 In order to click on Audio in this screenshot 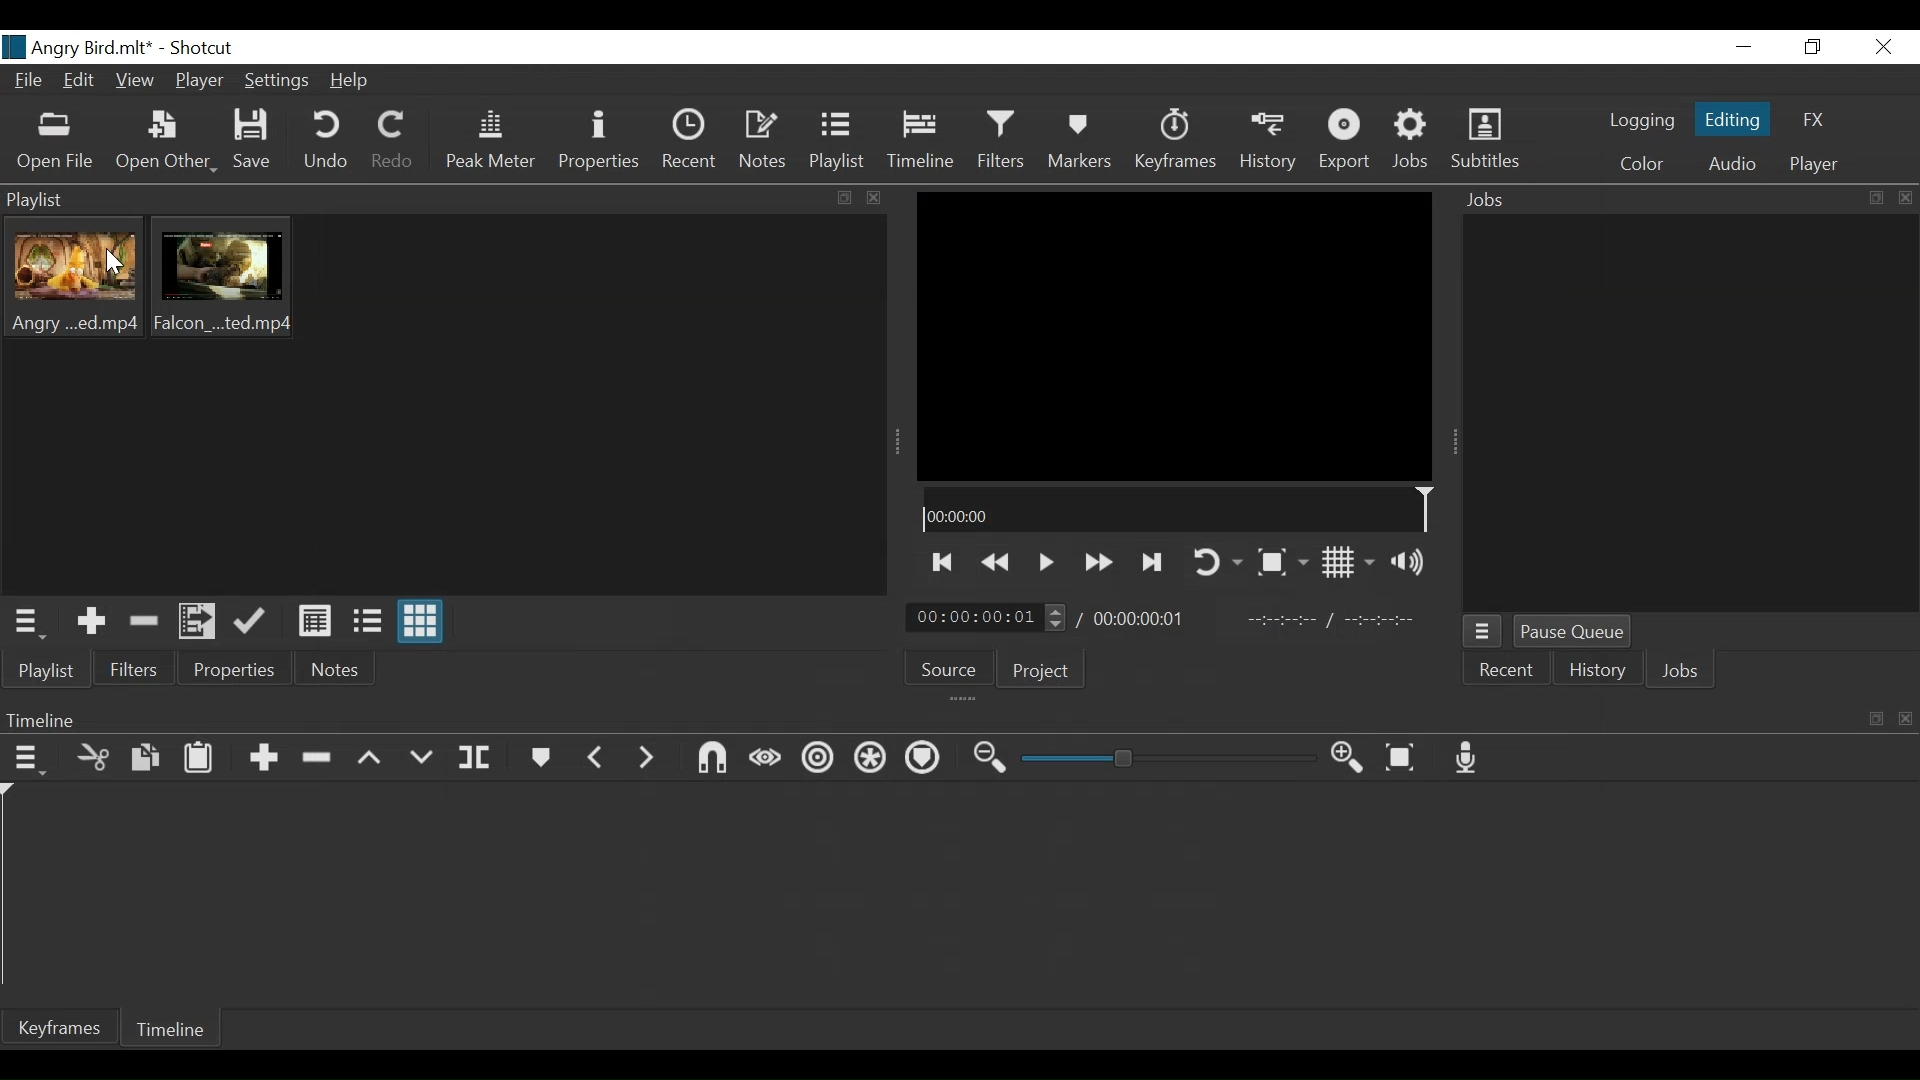, I will do `click(1730, 163)`.